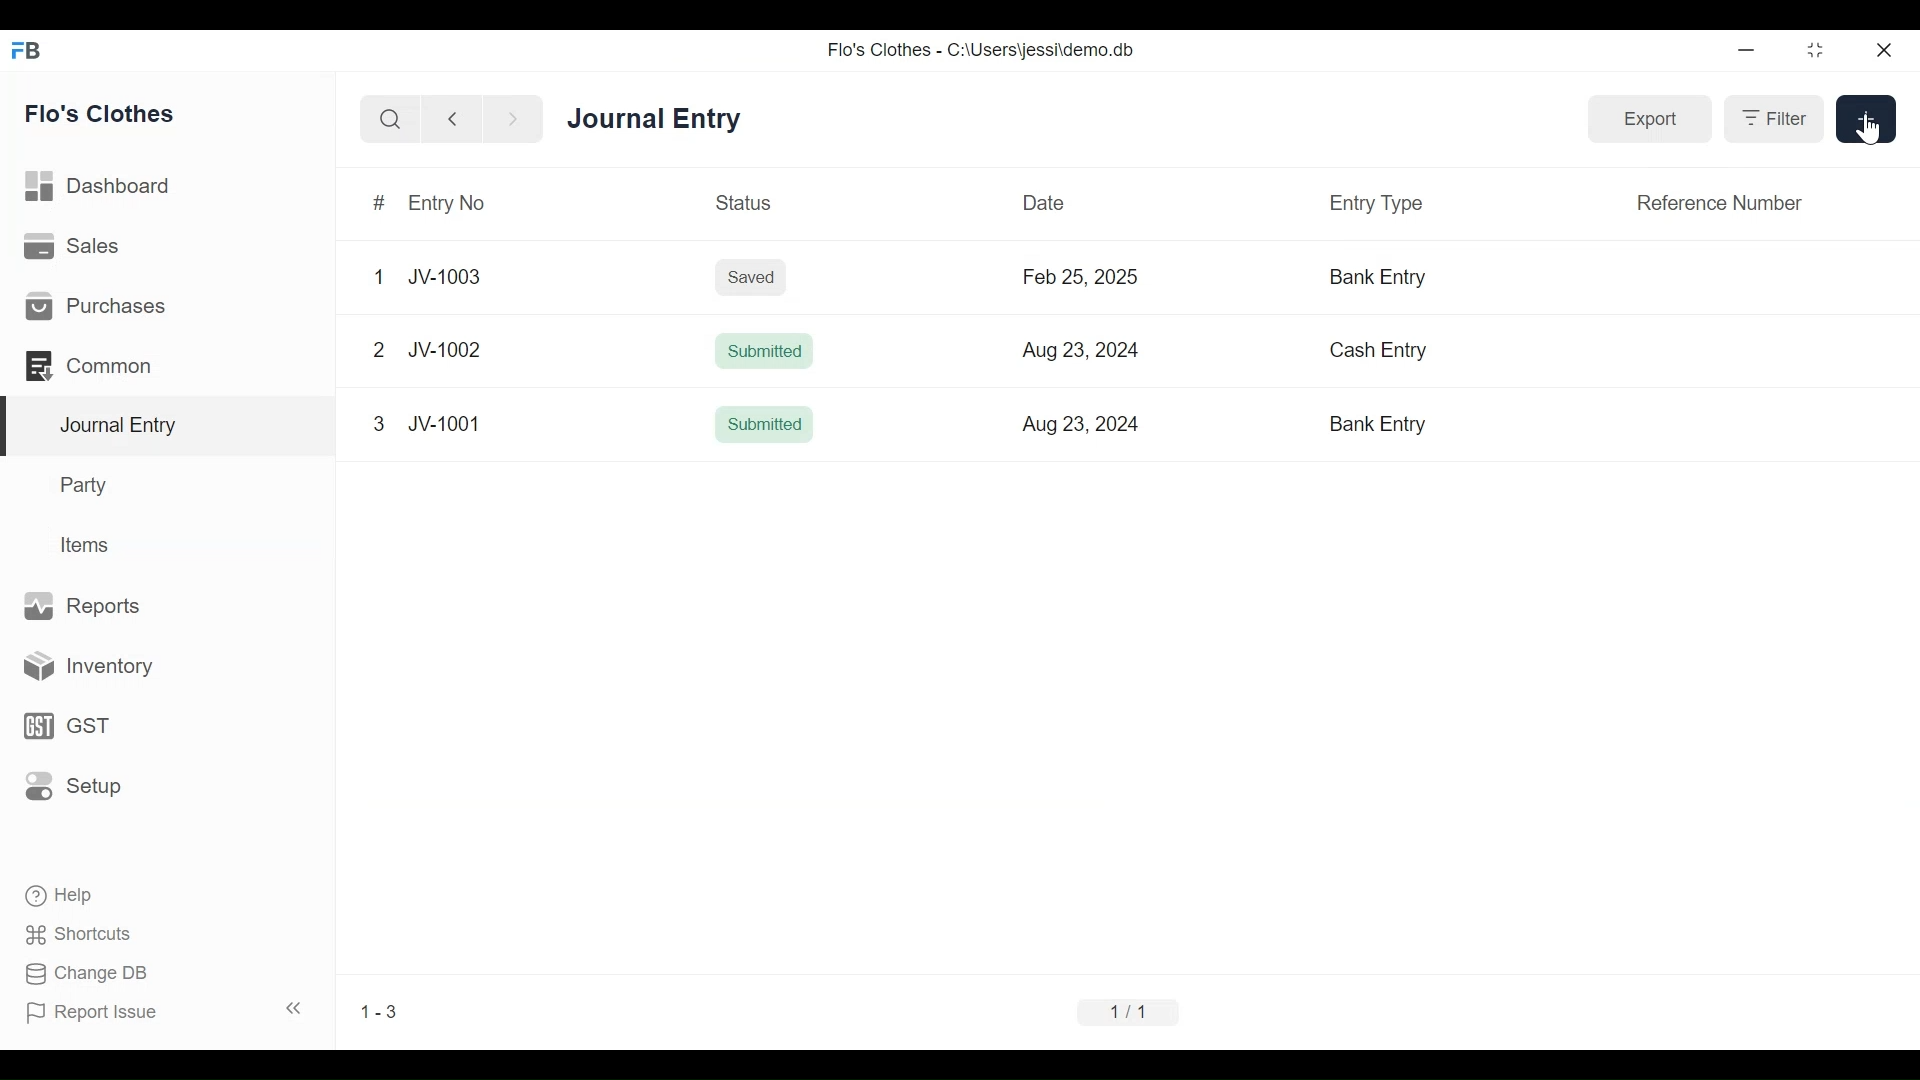 The height and width of the screenshot is (1080, 1920). I want to click on Change DB, so click(85, 971).